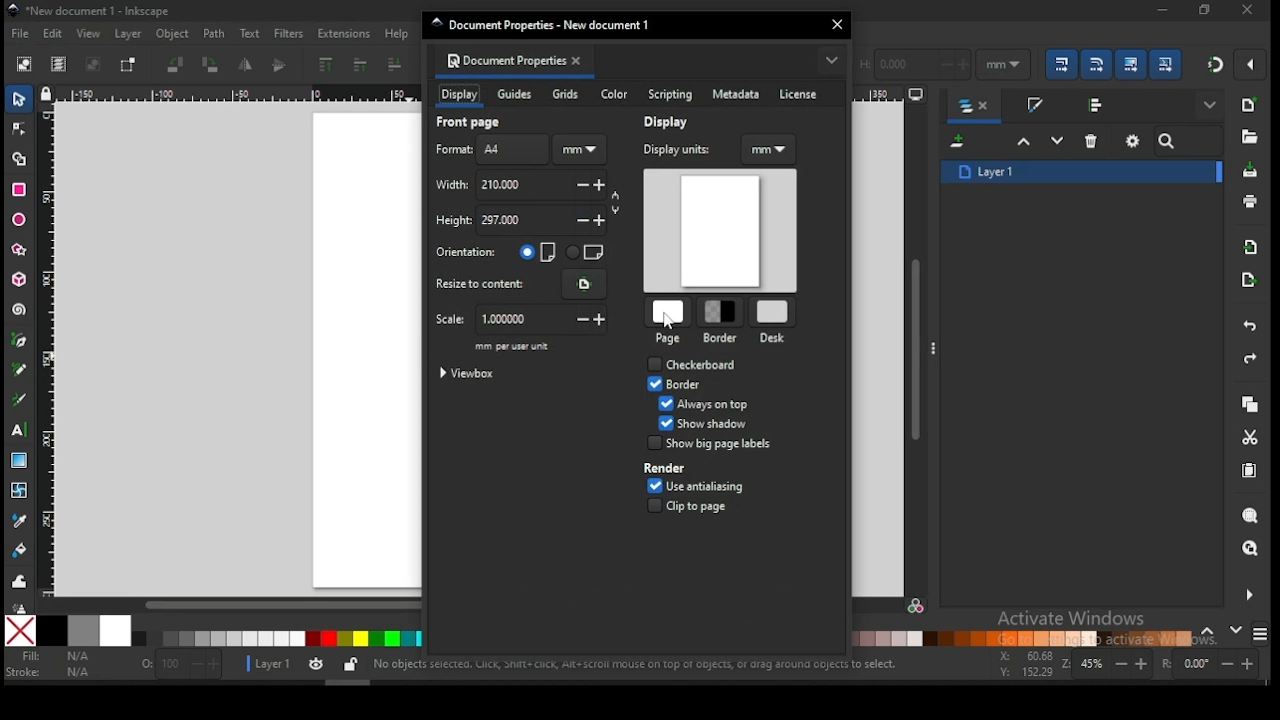 The height and width of the screenshot is (720, 1280). I want to click on width, so click(530, 185).